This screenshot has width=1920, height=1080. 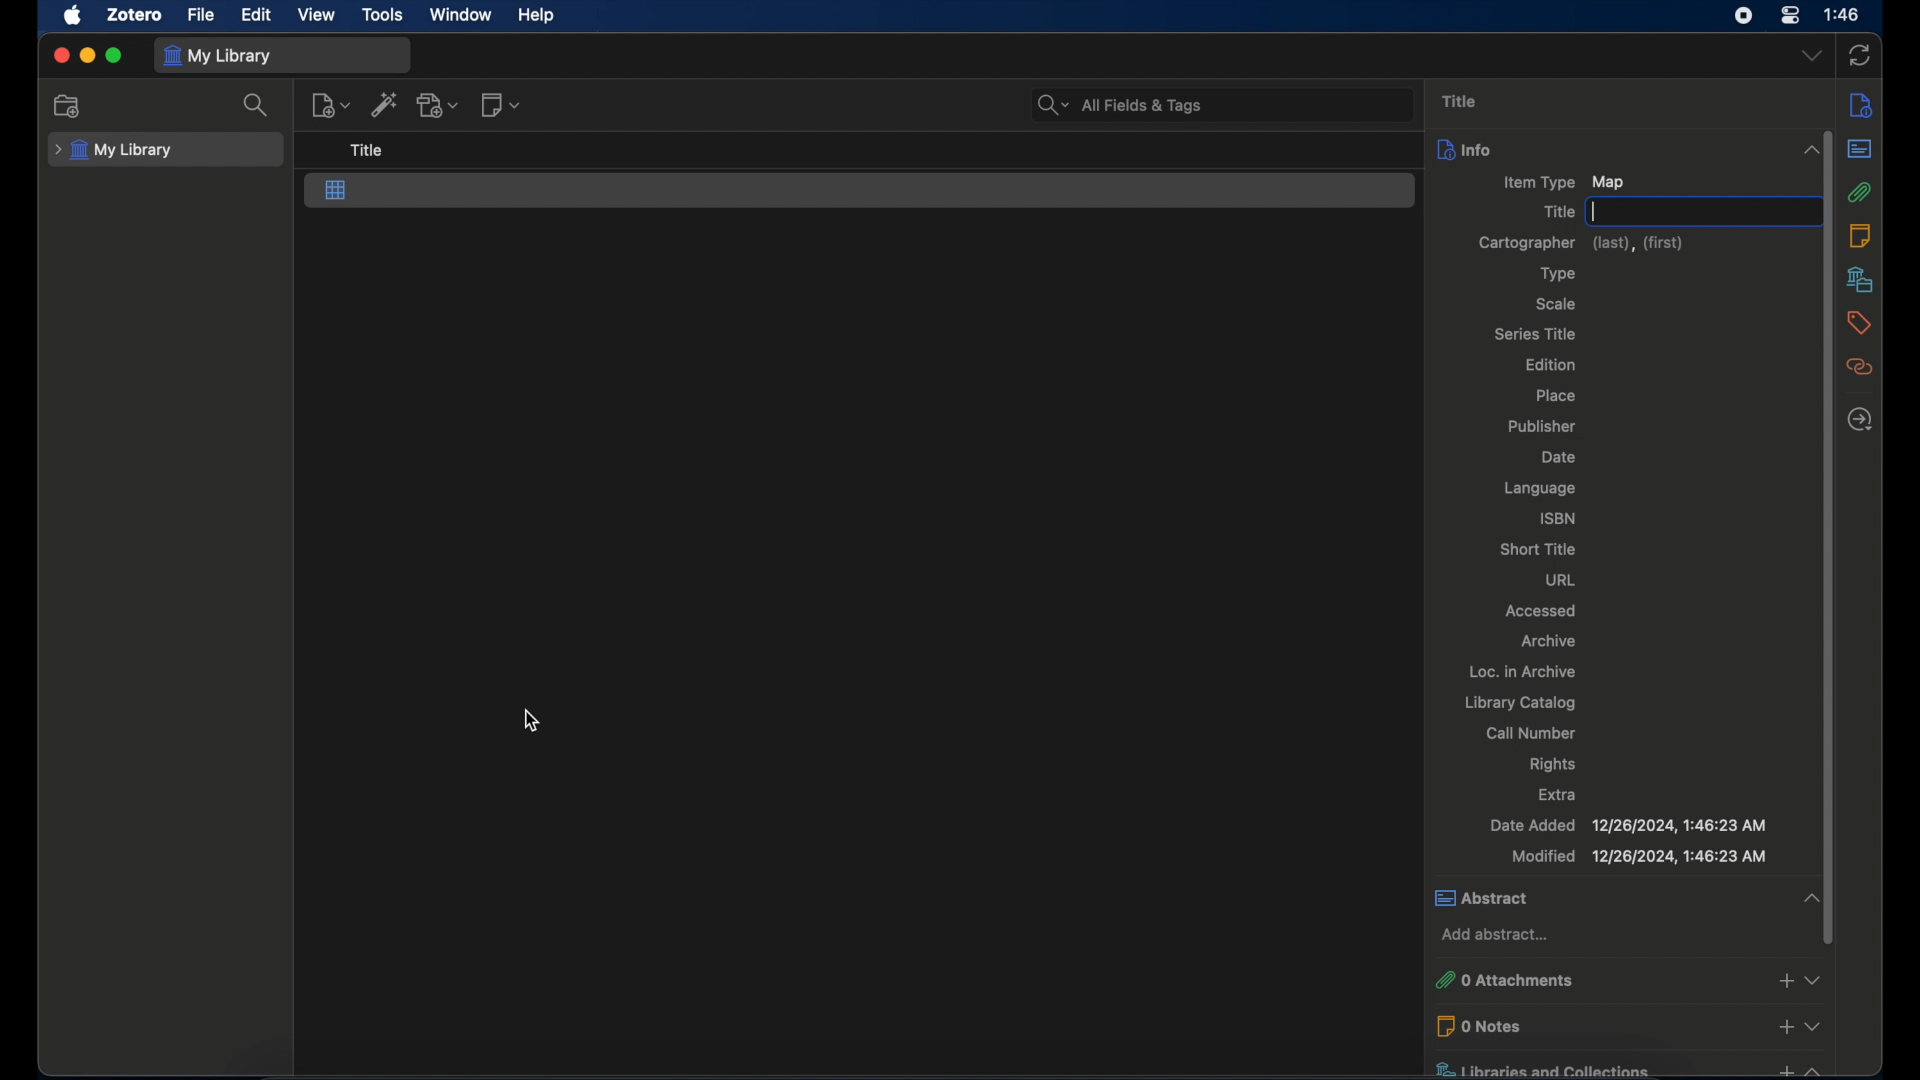 What do you see at coordinates (254, 14) in the screenshot?
I see `edit` at bounding box center [254, 14].